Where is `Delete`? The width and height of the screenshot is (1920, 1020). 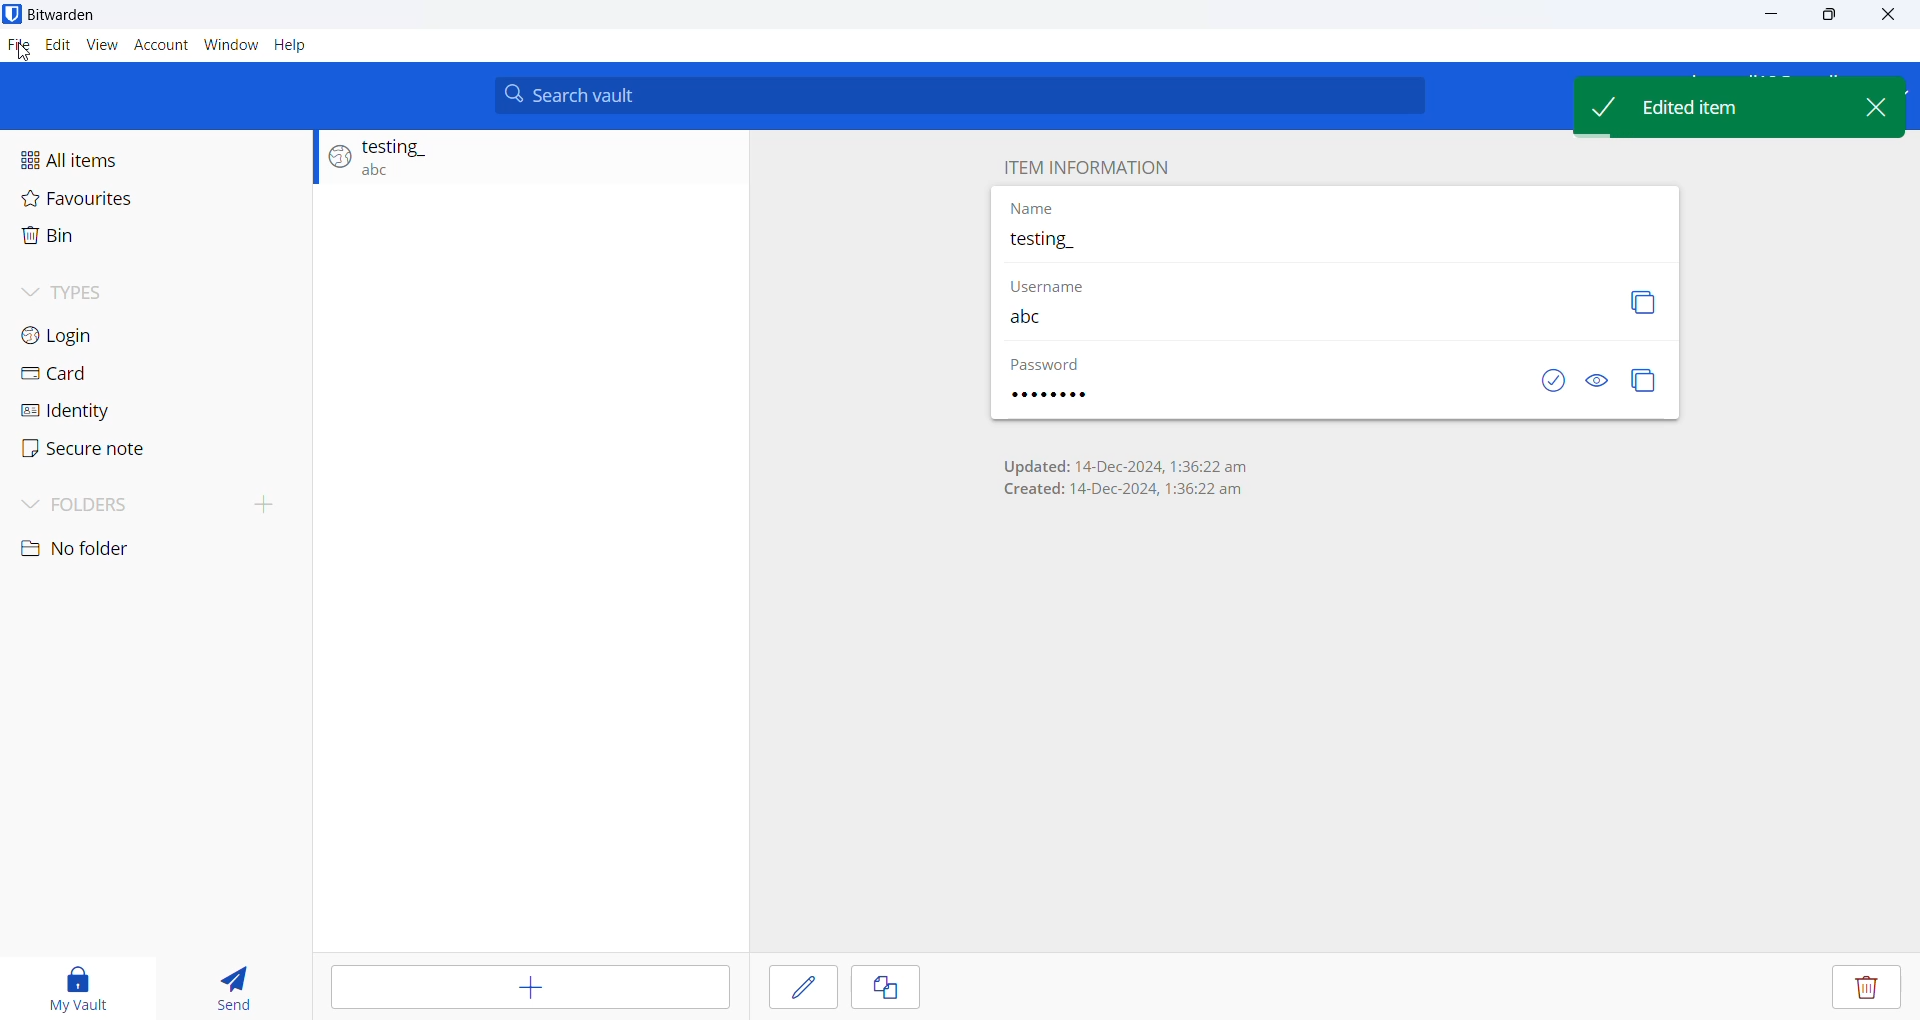
Delete is located at coordinates (1865, 989).